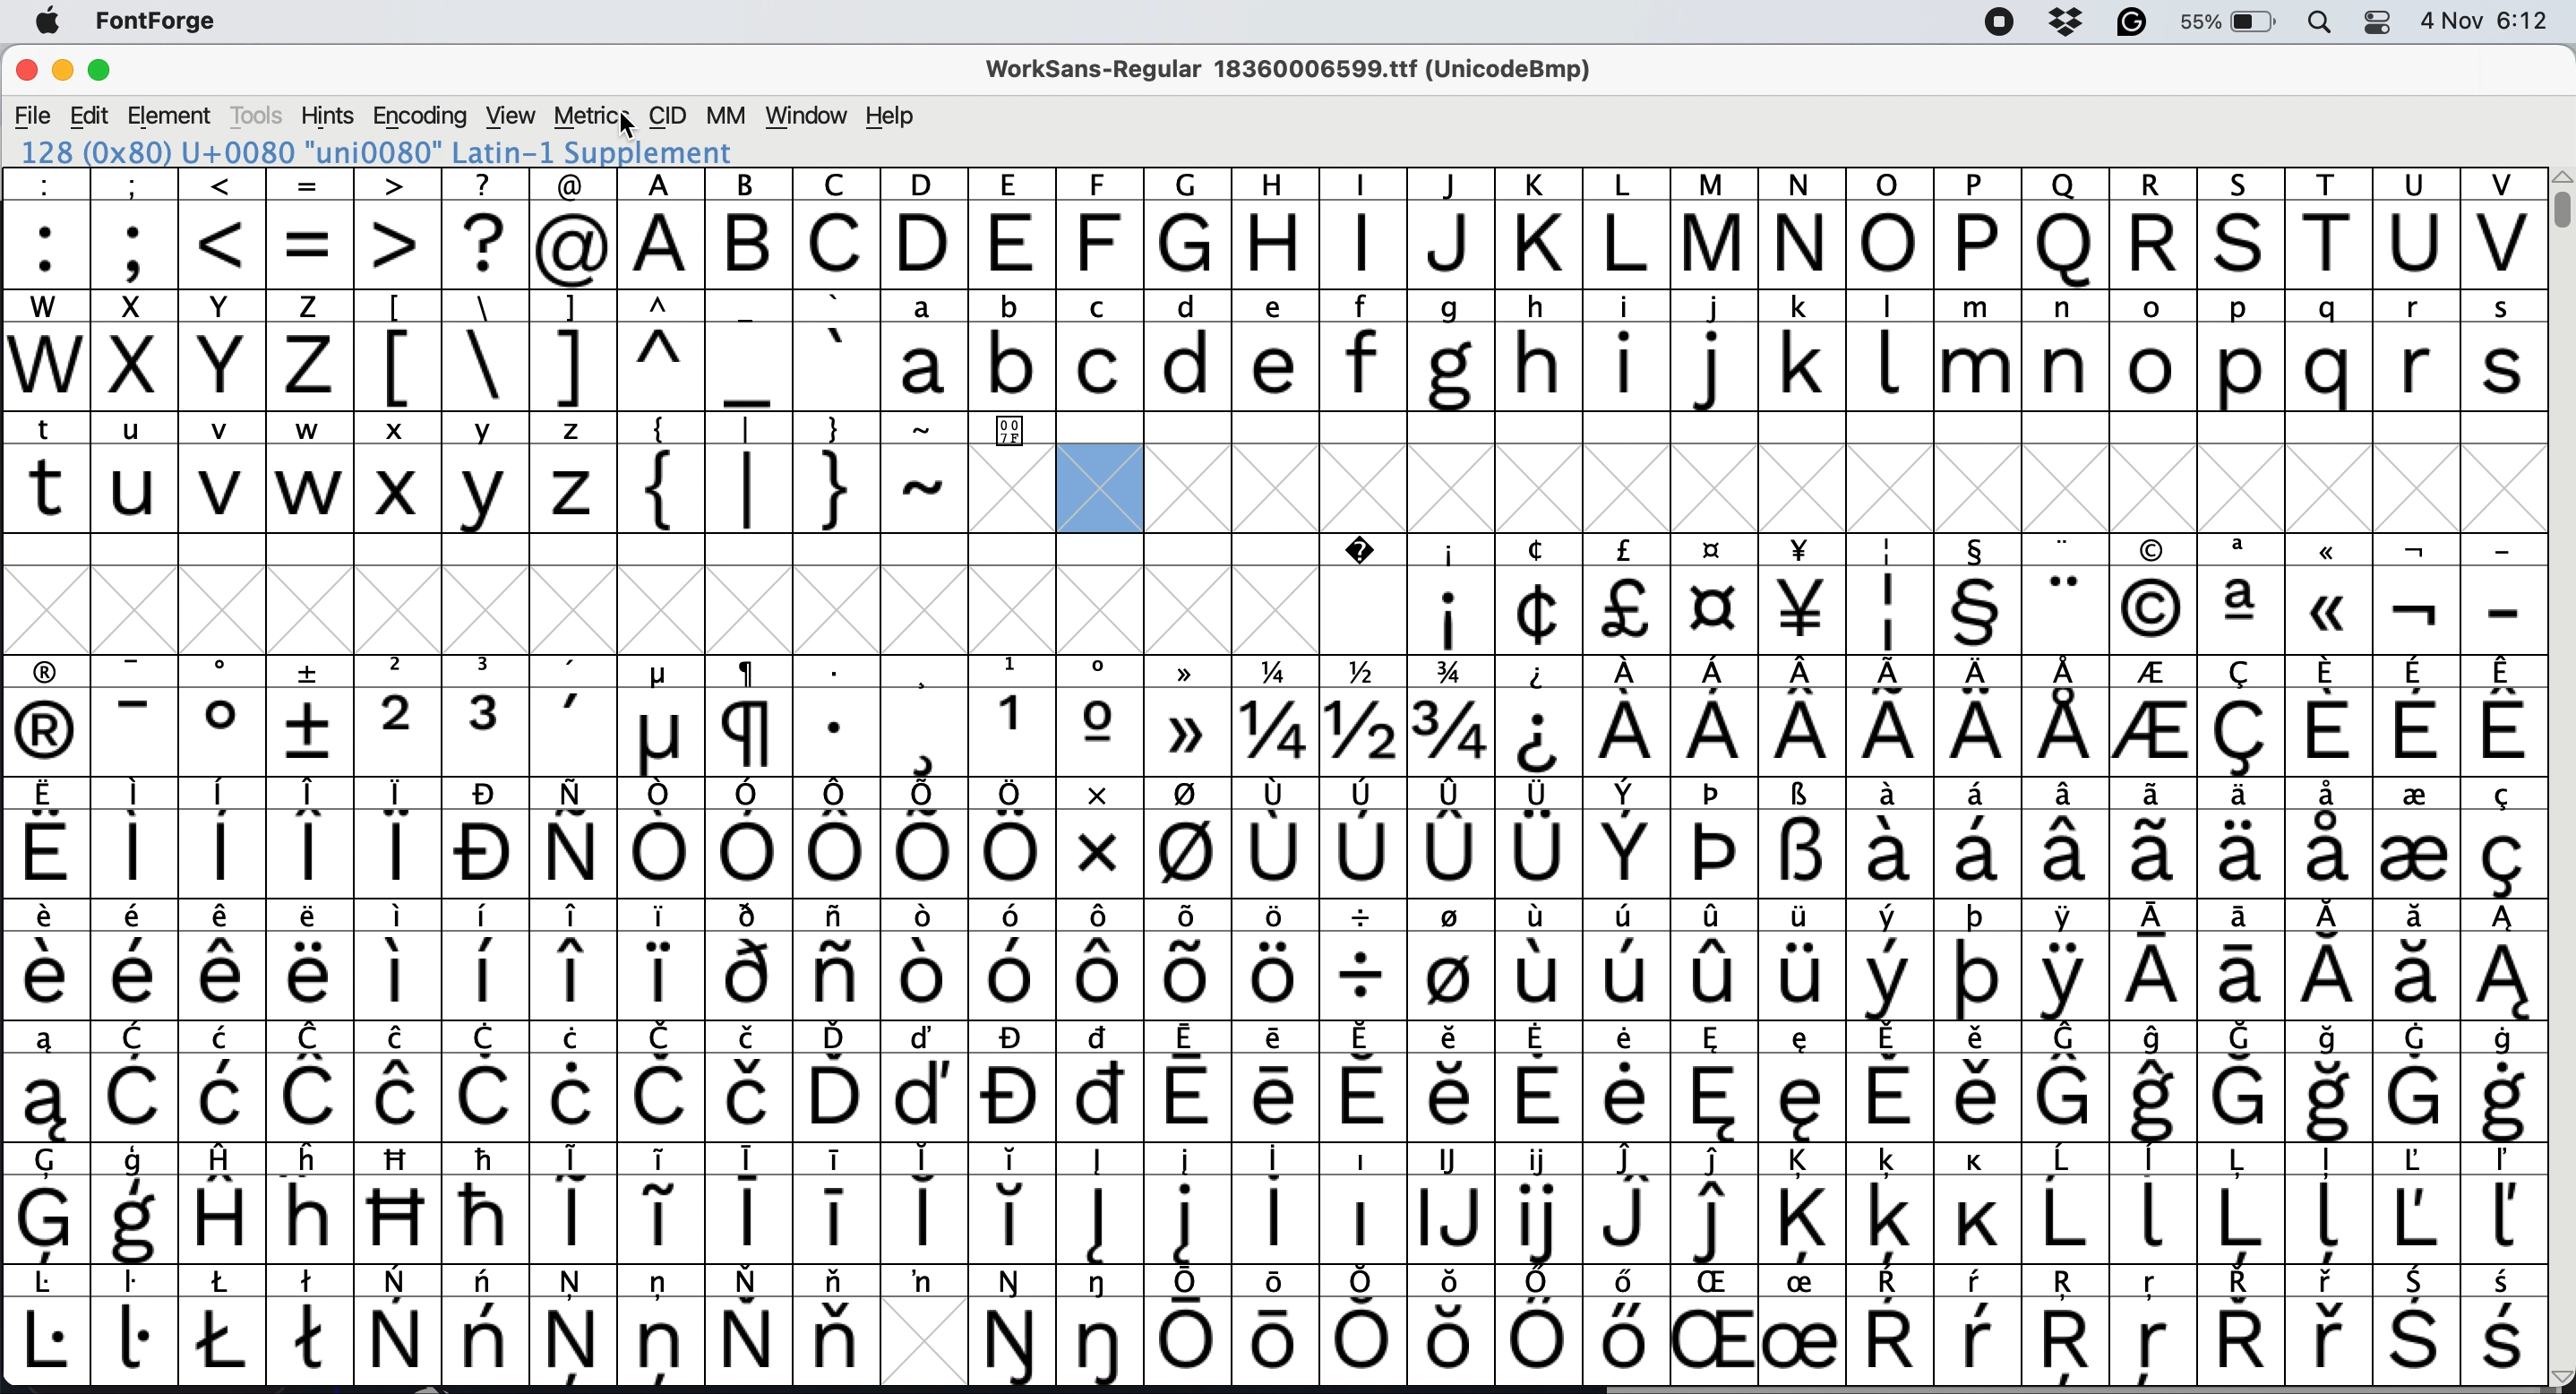  What do you see at coordinates (1272, 1280) in the screenshot?
I see `special characters` at bounding box center [1272, 1280].